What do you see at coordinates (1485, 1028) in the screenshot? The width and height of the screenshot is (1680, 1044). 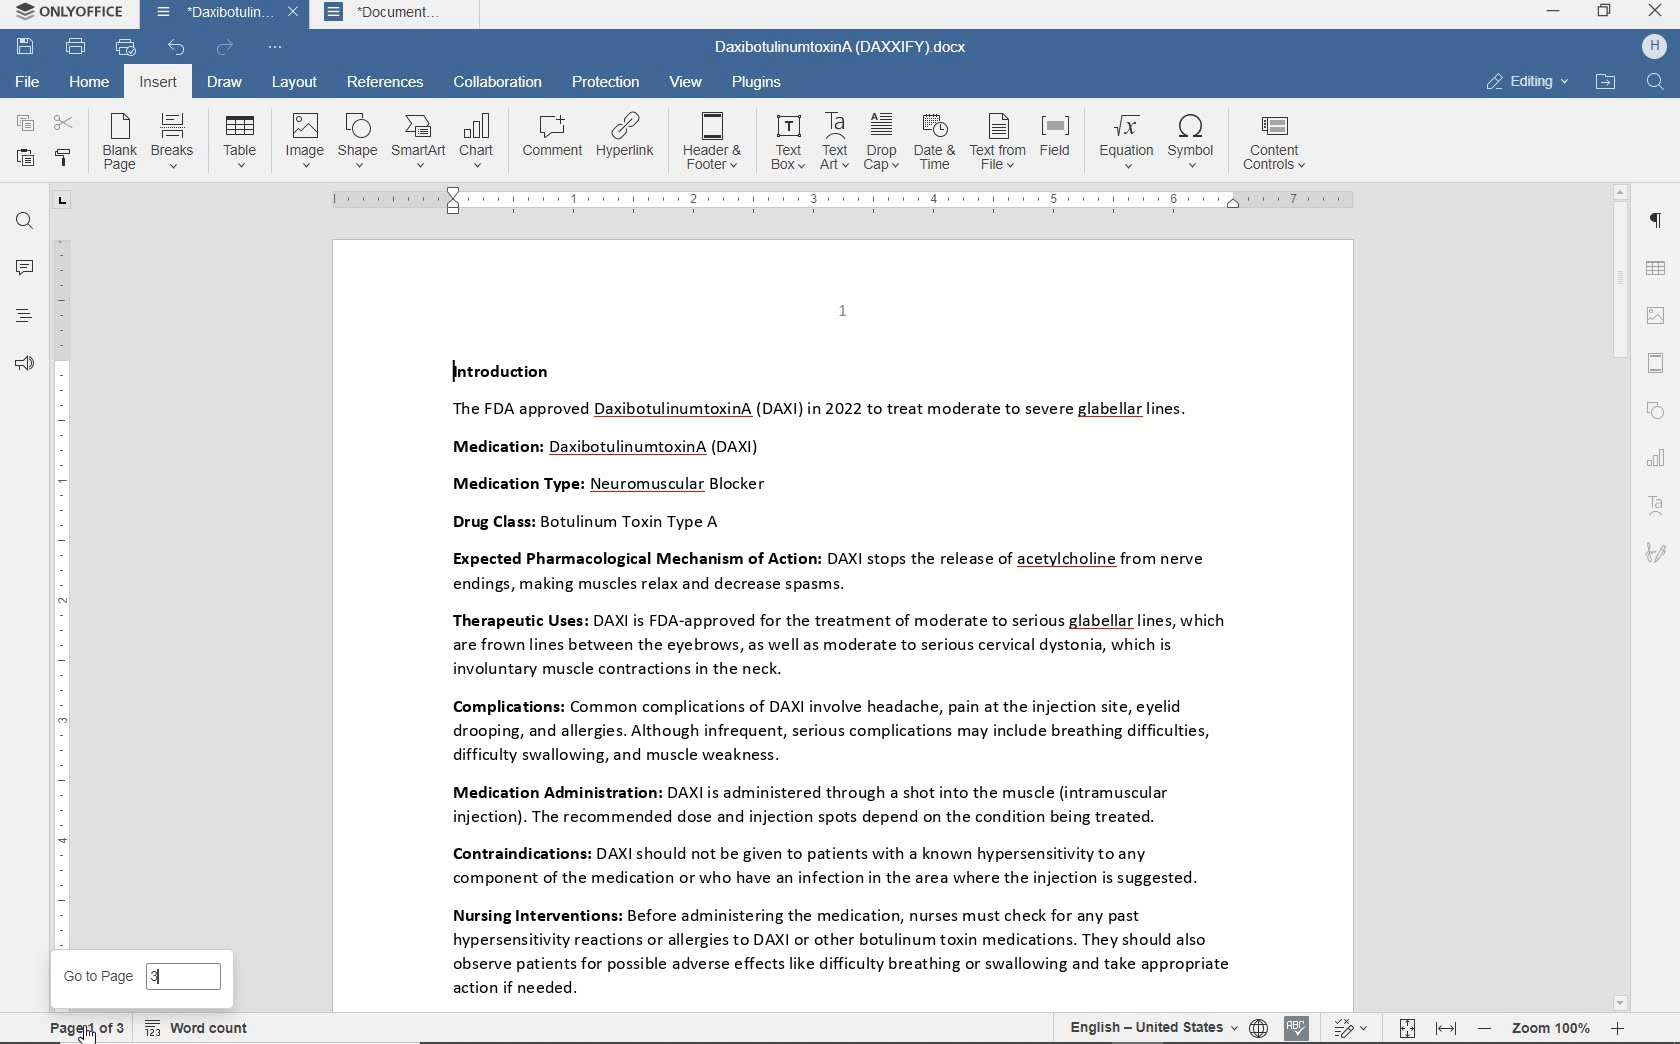 I see `zoom out` at bounding box center [1485, 1028].